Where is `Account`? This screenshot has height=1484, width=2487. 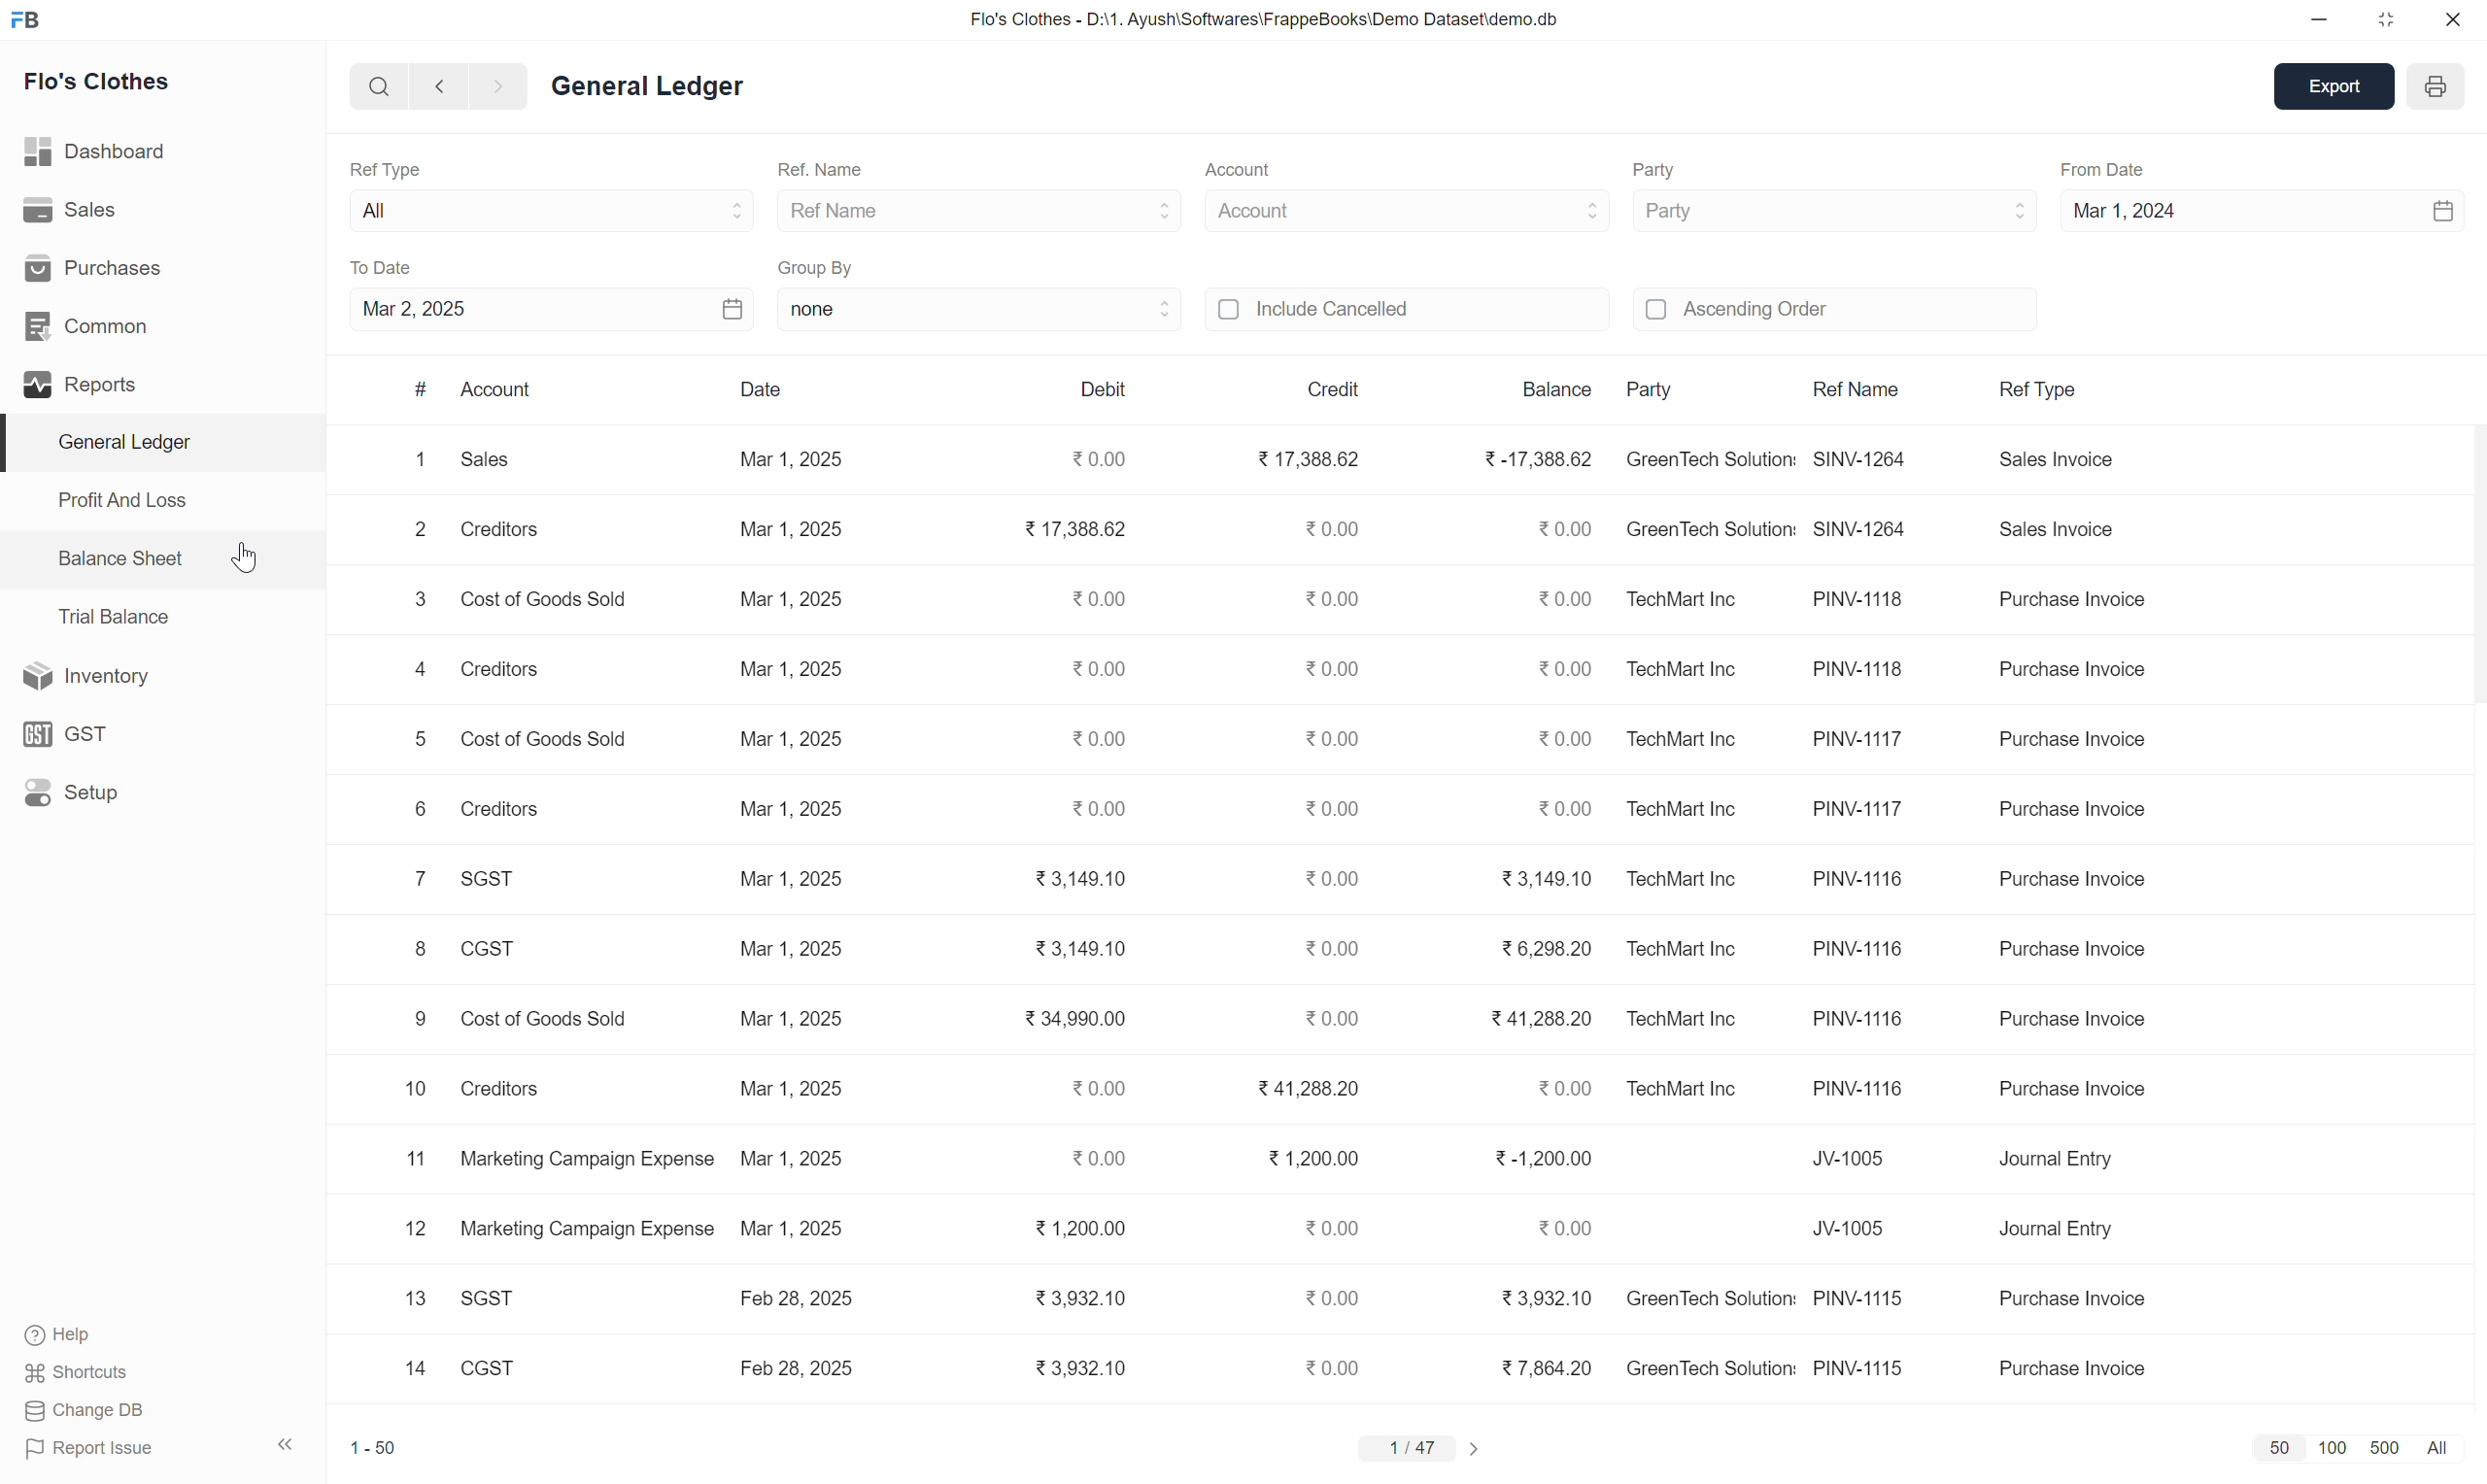
Account is located at coordinates (1247, 170).